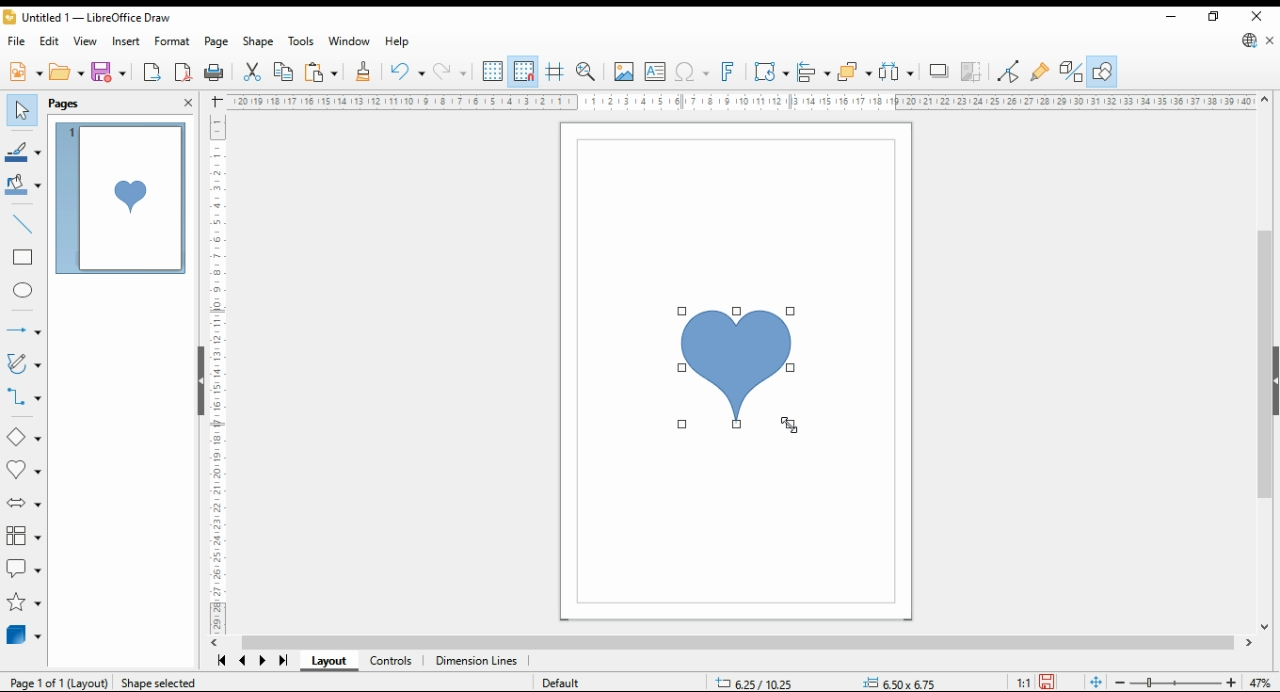 Image resolution: width=1280 pixels, height=692 pixels. Describe the element at coordinates (1032, 677) in the screenshot. I see `save 1"1` at that location.